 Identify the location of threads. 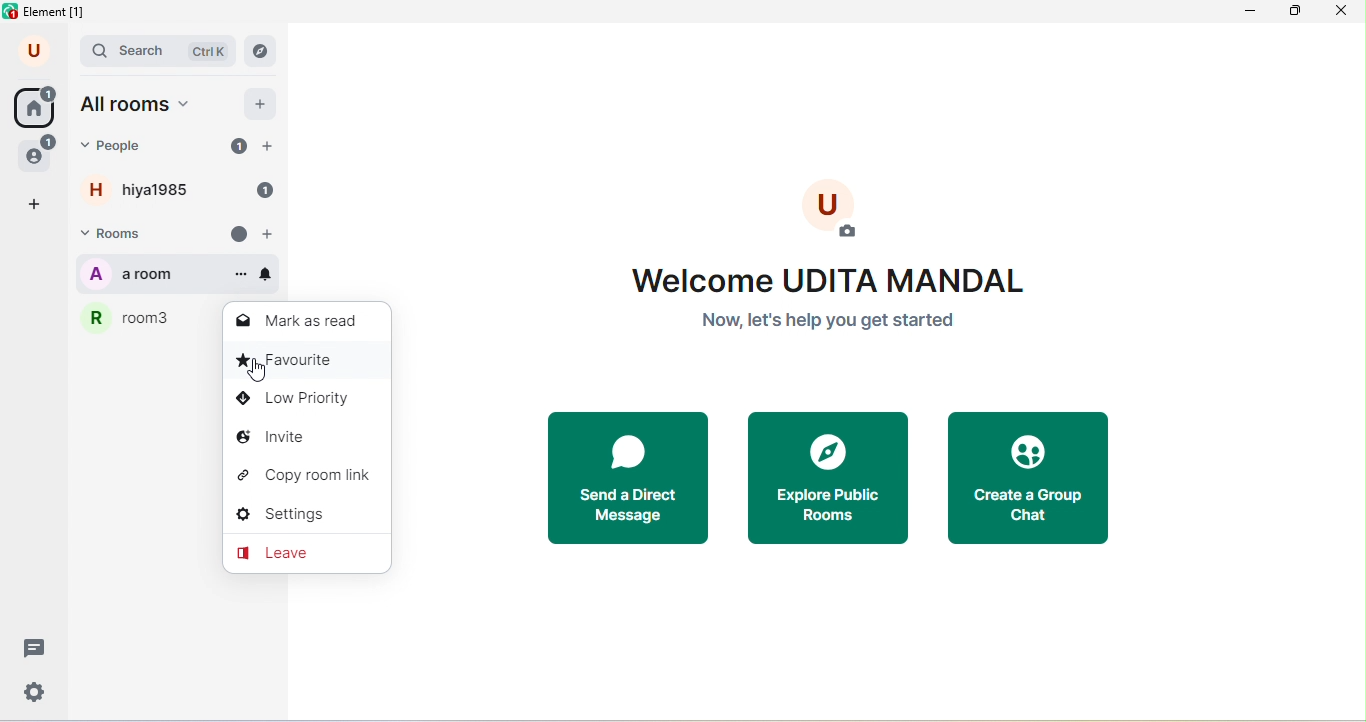
(31, 648).